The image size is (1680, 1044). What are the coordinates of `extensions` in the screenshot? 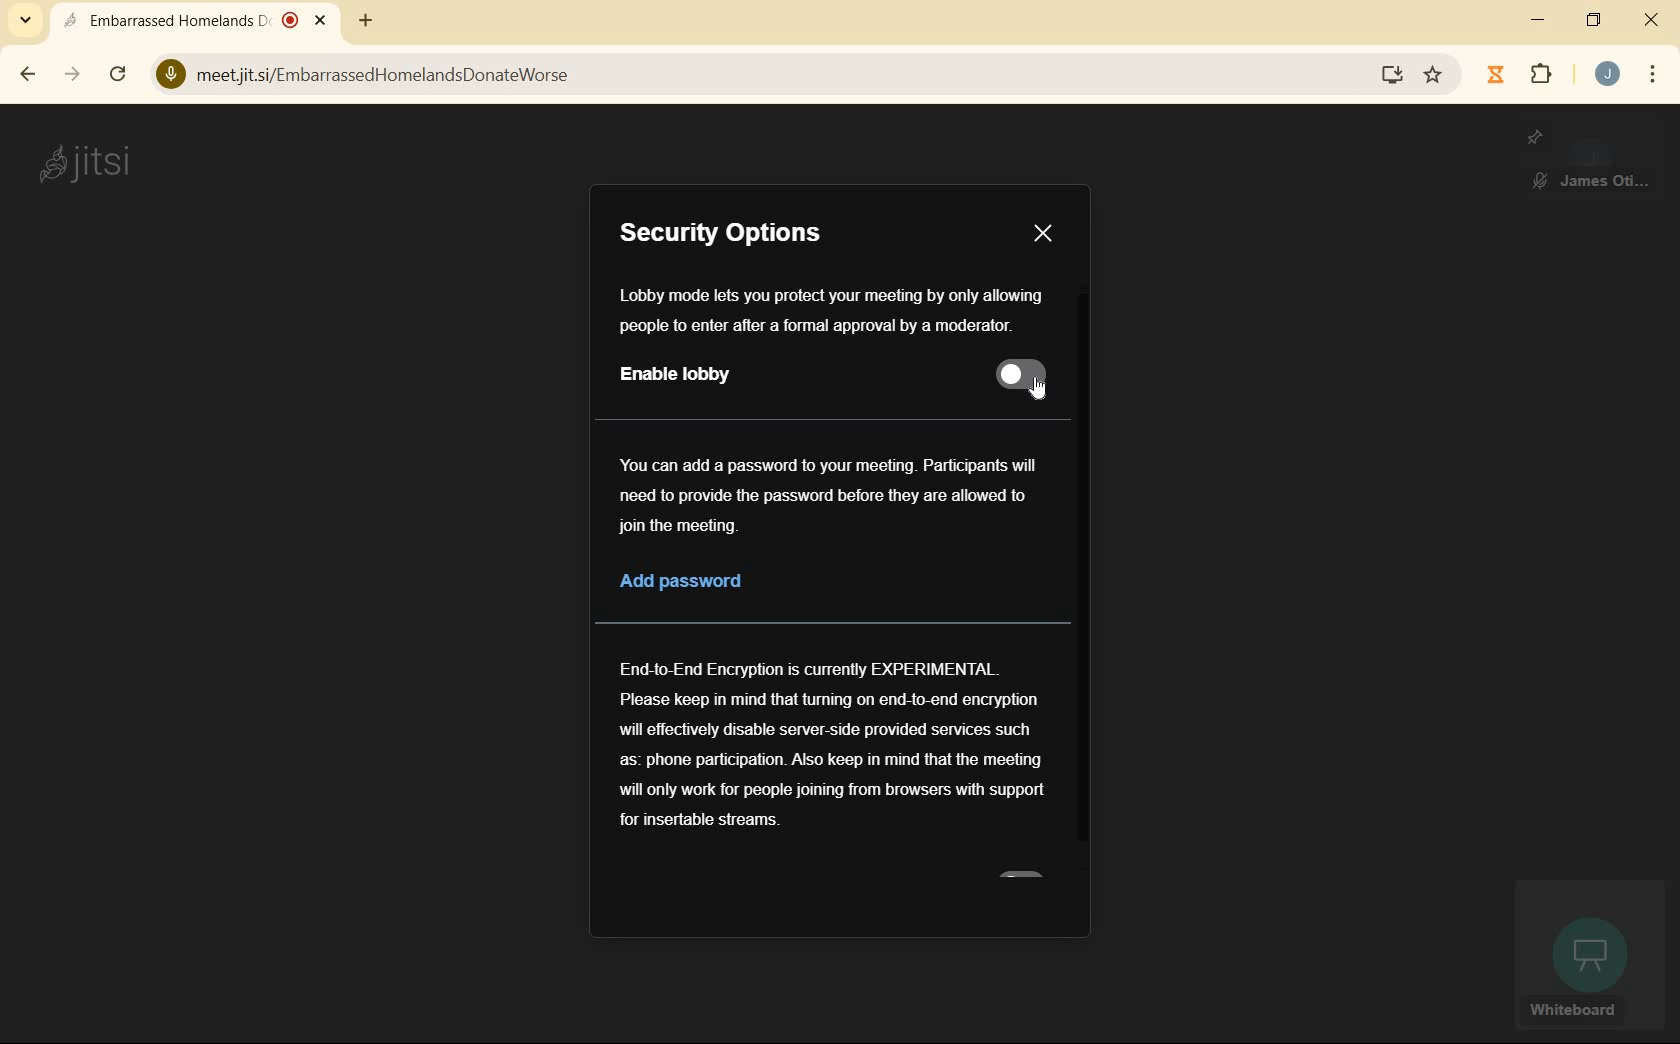 It's located at (1540, 76).